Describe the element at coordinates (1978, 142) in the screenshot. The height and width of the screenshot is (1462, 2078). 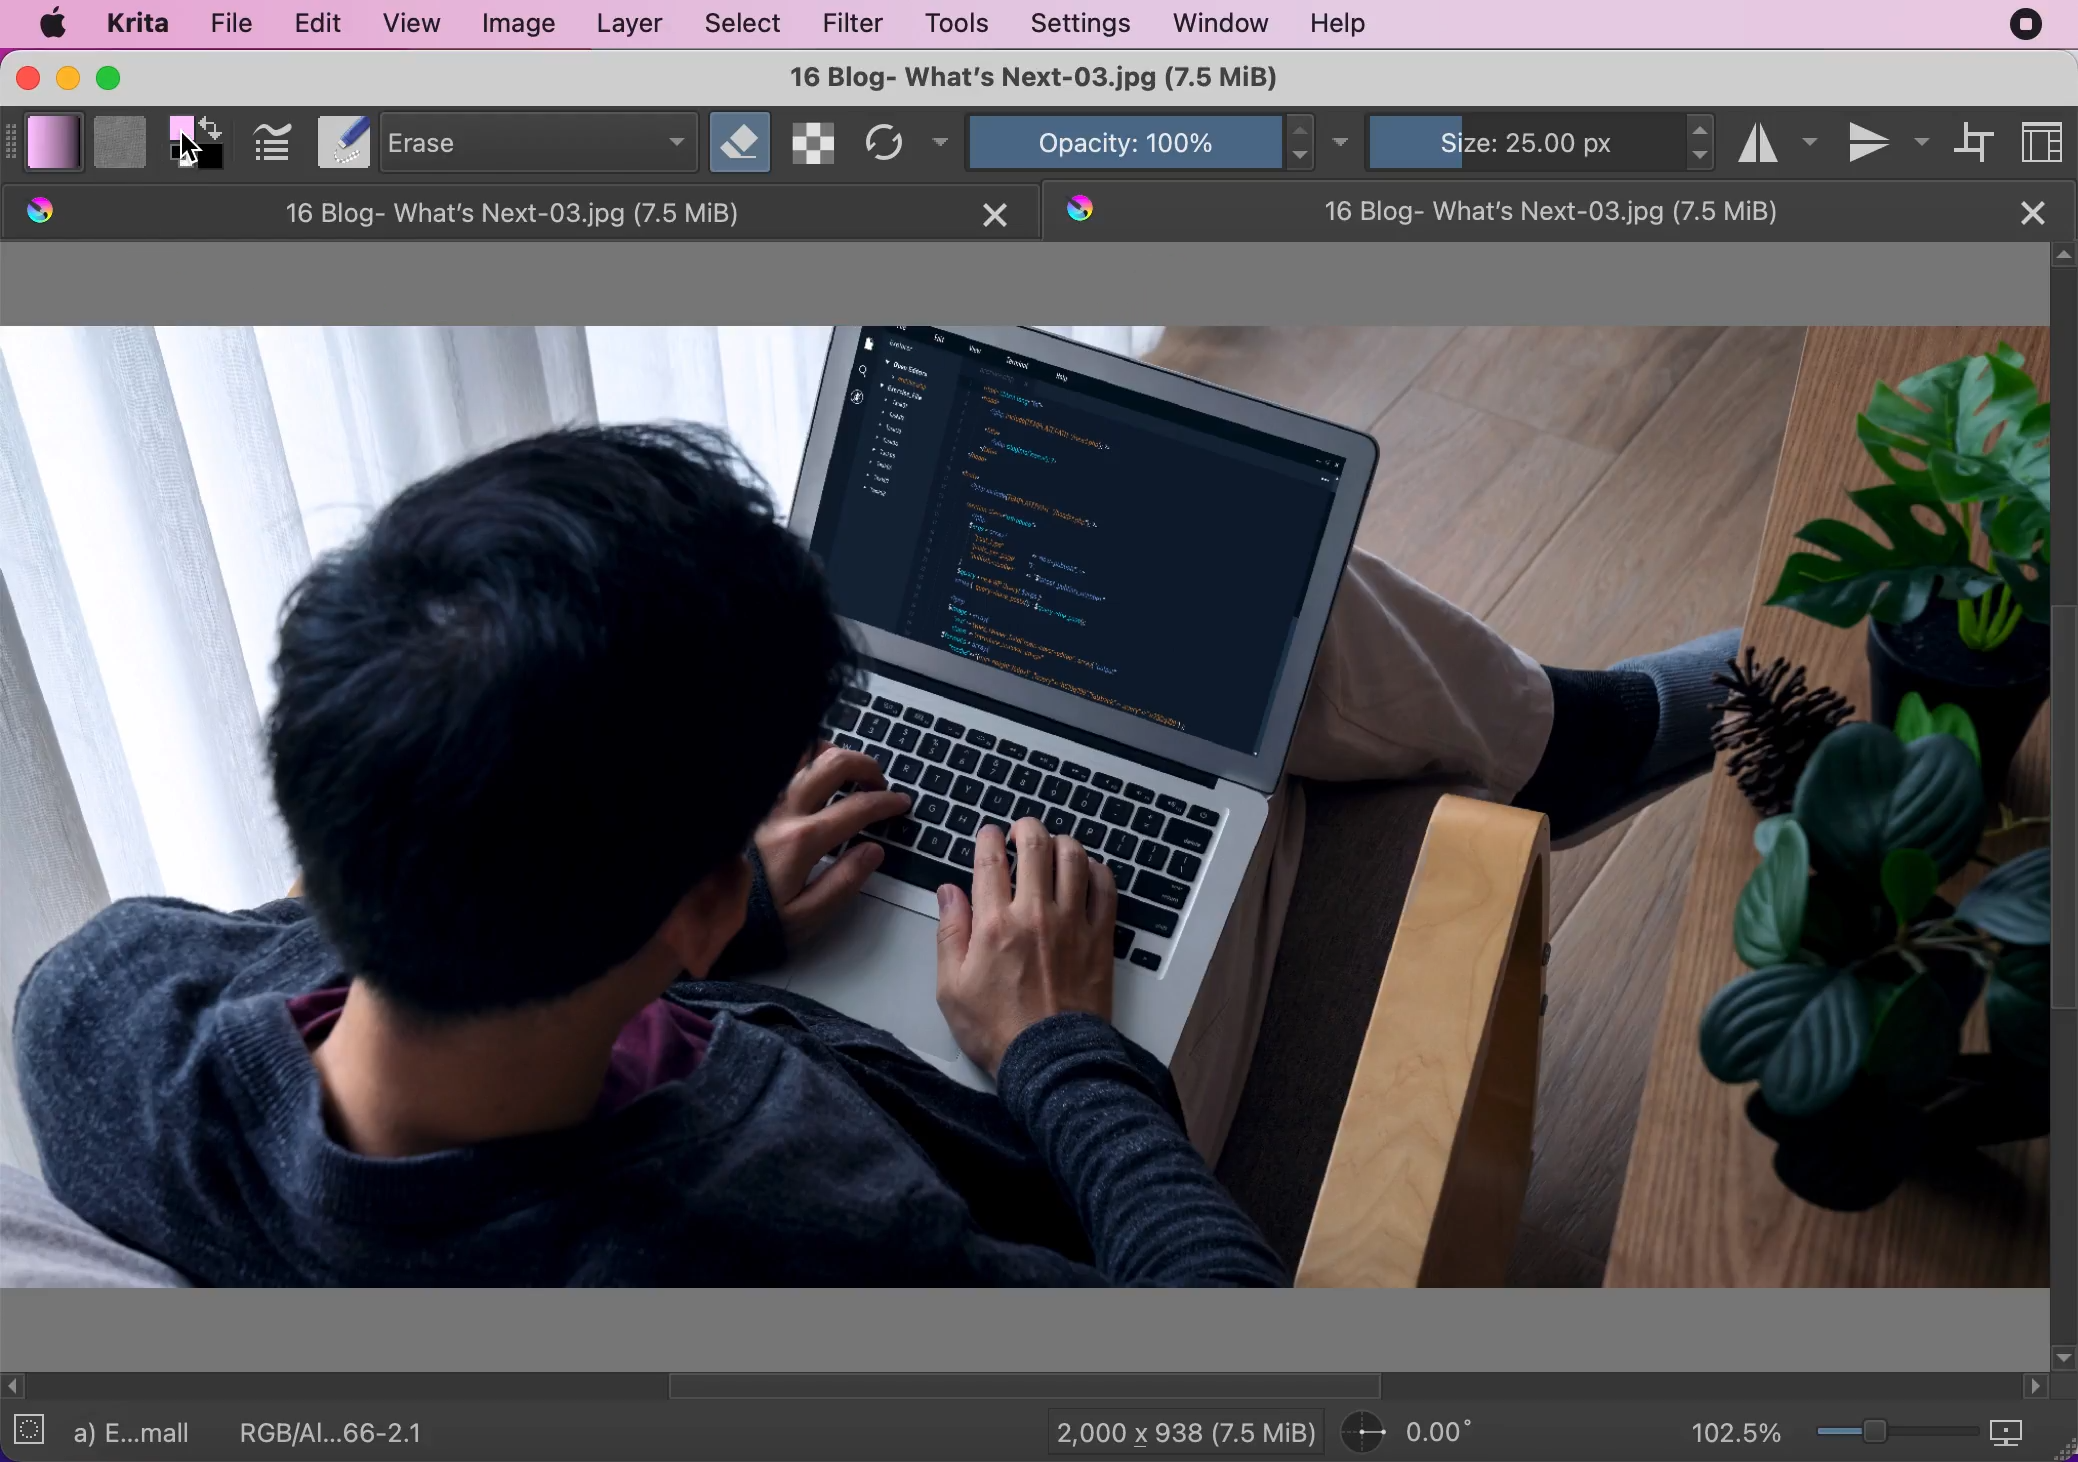
I see `wrap around mode` at that location.